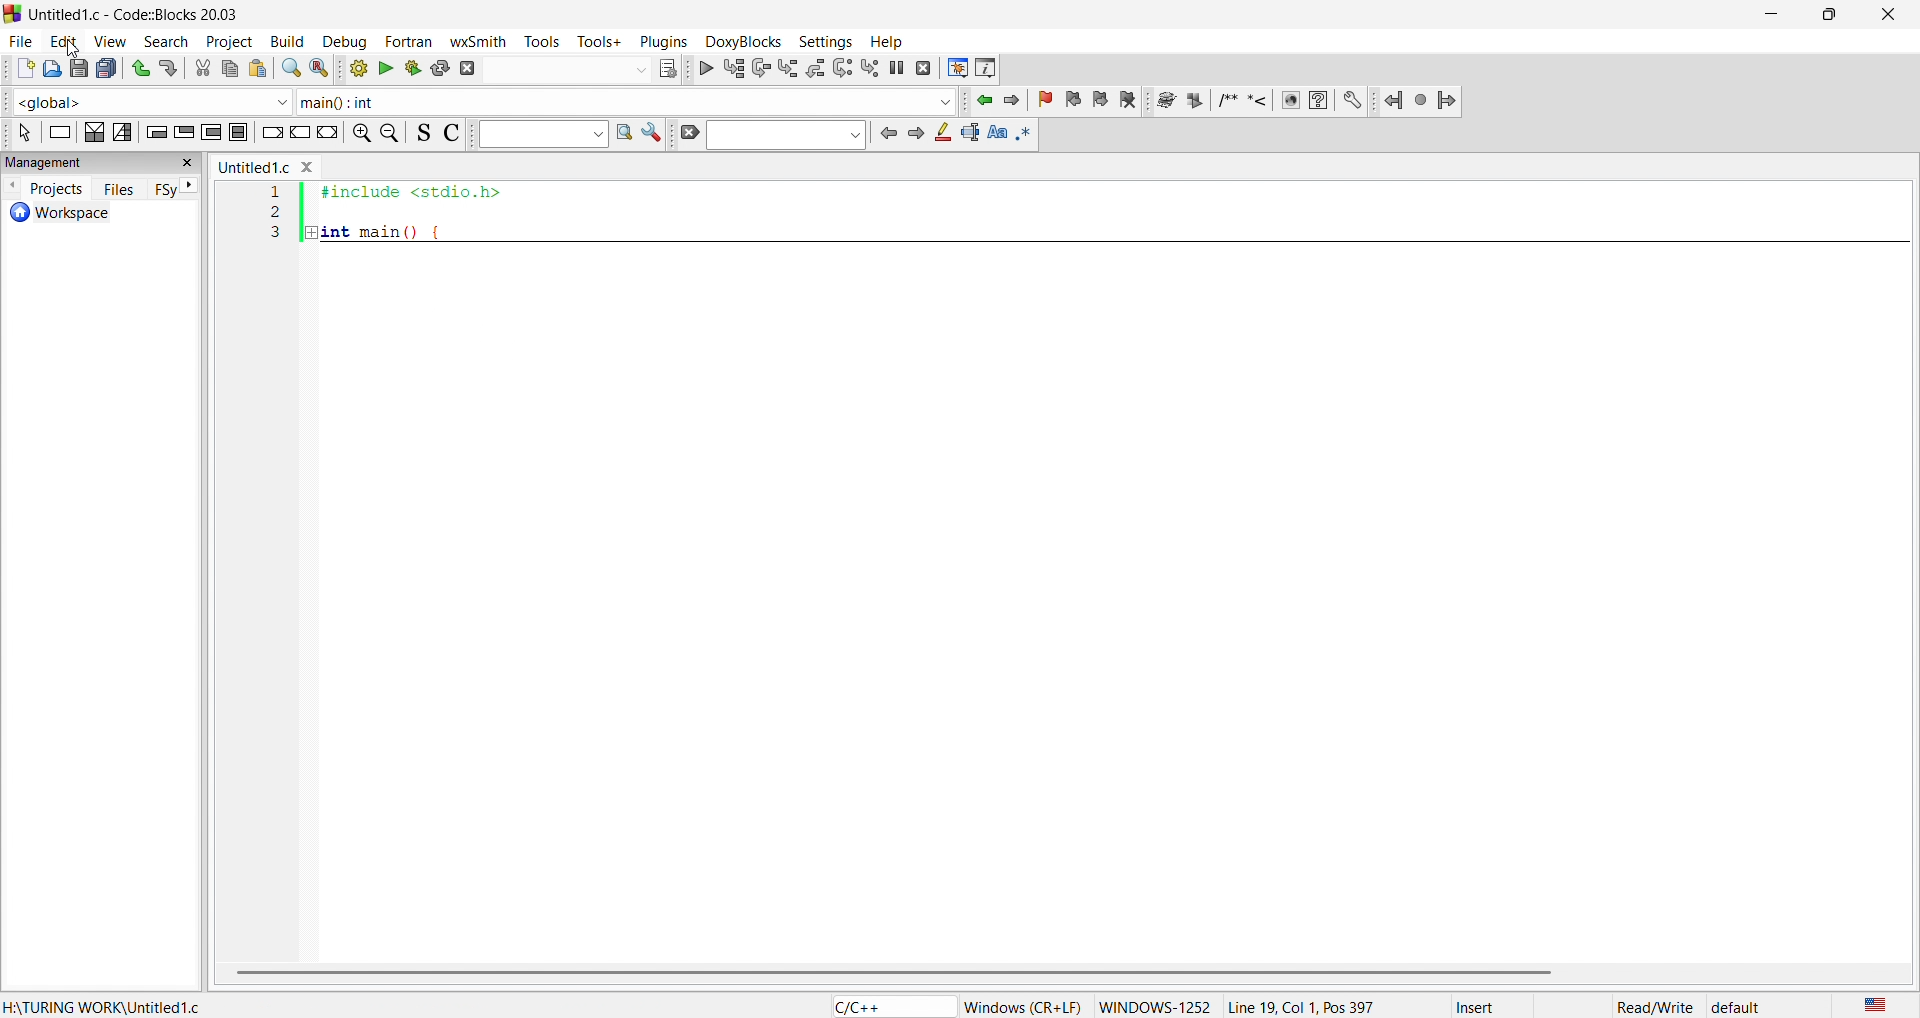 The width and height of the screenshot is (1920, 1018). Describe the element at coordinates (1165, 100) in the screenshot. I see `run doxy wizard` at that location.